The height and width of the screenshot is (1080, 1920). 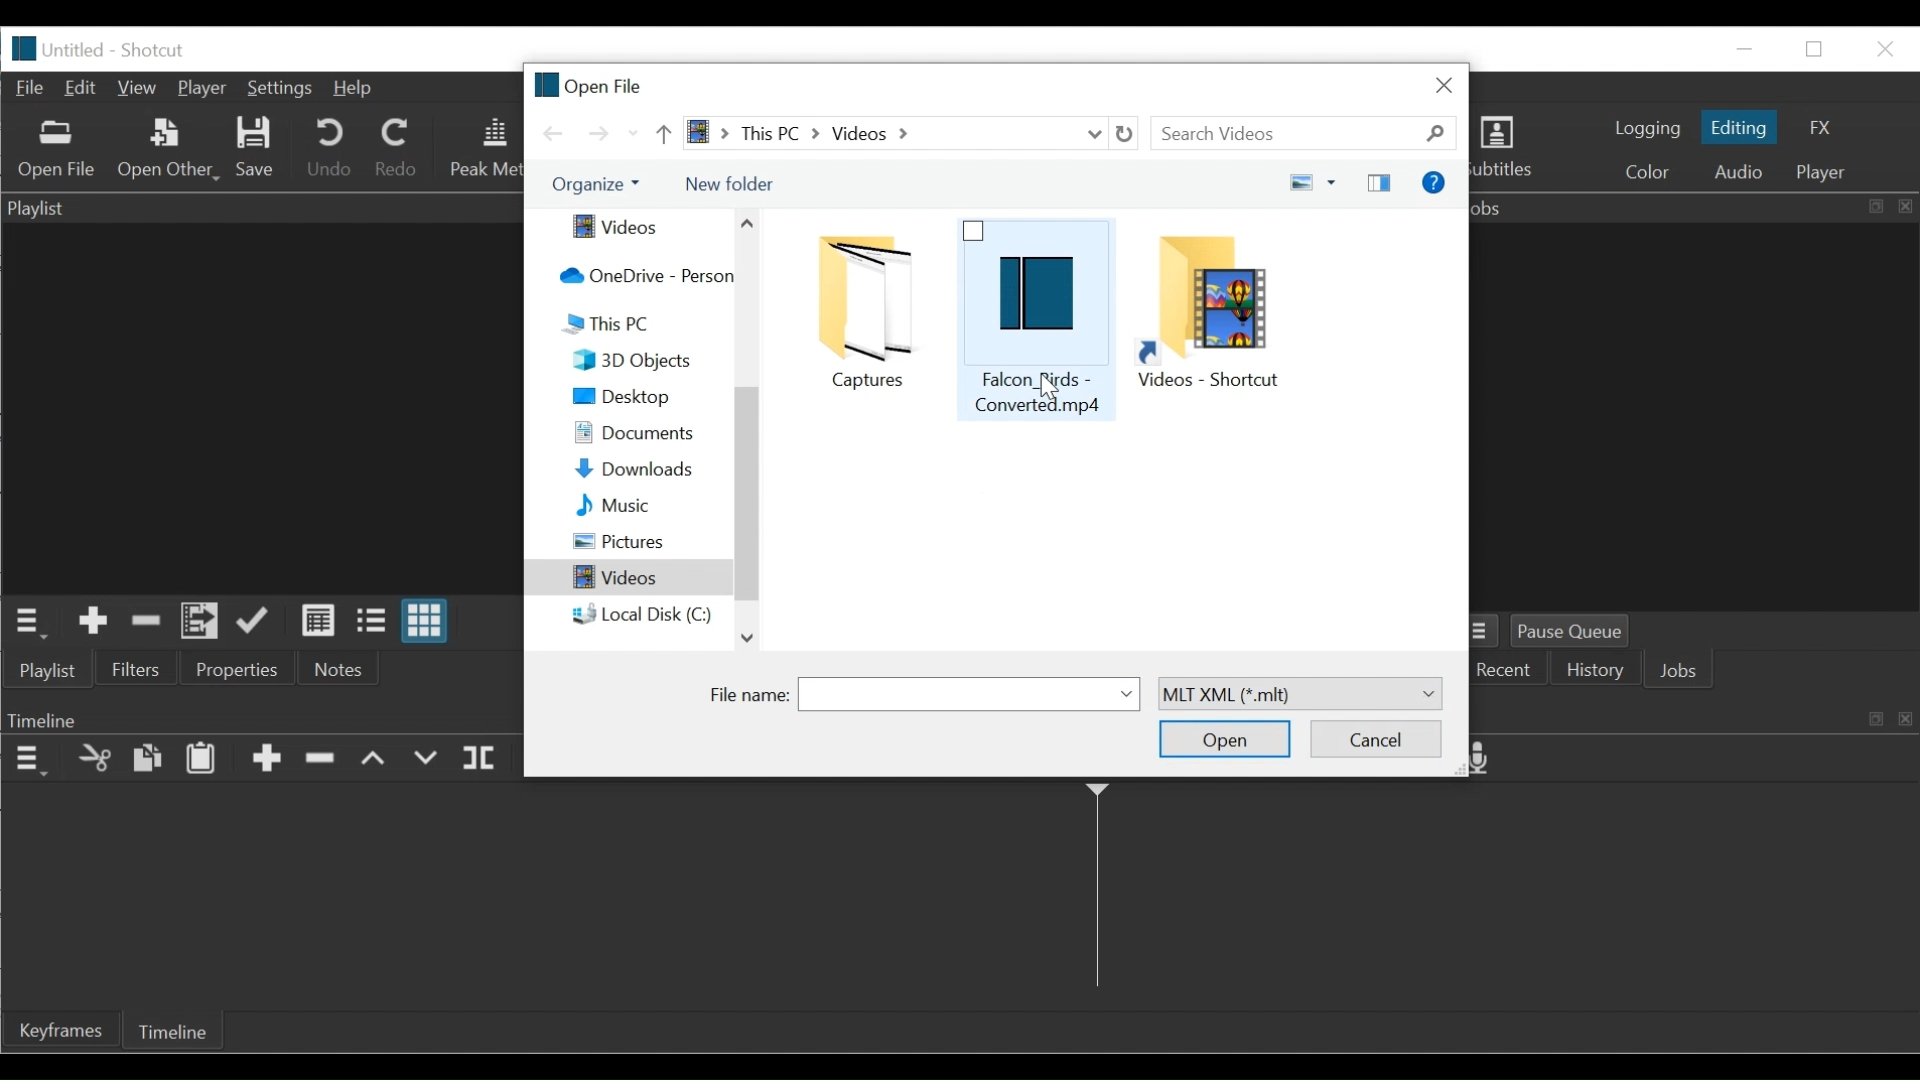 I want to click on player, so click(x=1826, y=174).